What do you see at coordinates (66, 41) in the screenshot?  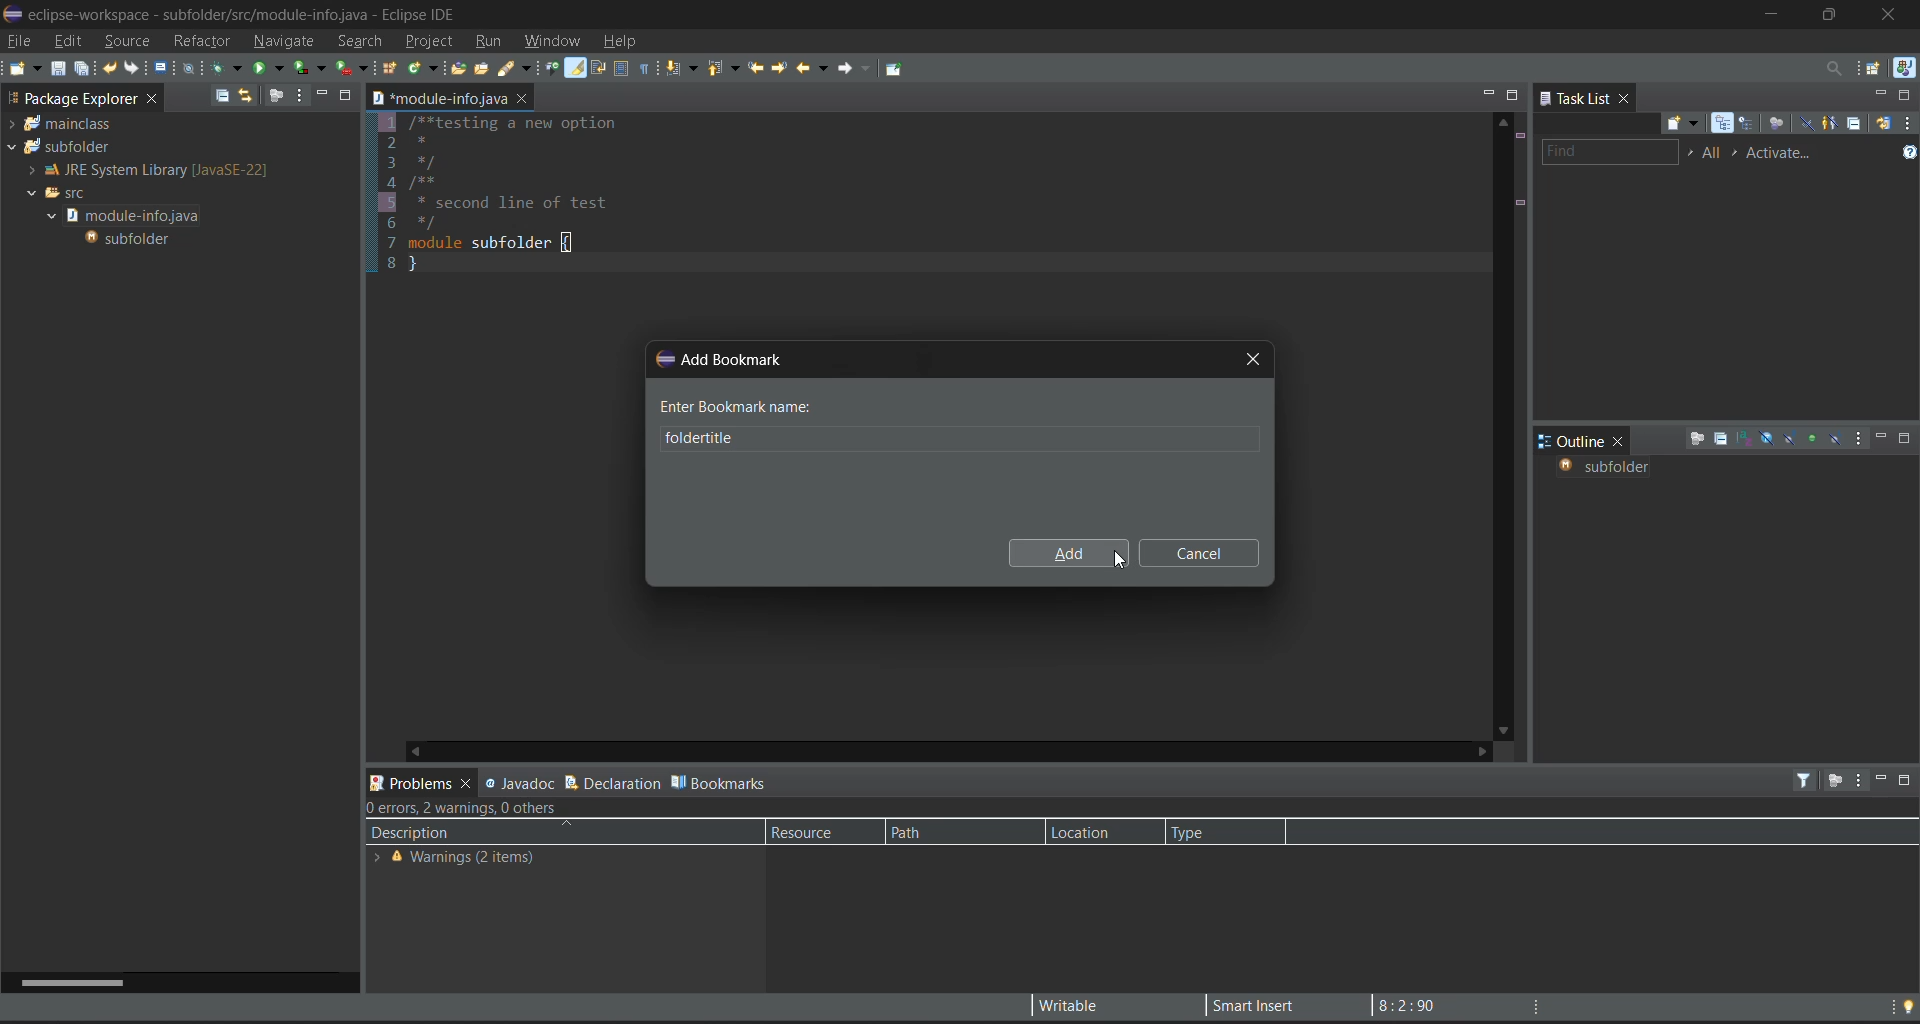 I see `edit` at bounding box center [66, 41].